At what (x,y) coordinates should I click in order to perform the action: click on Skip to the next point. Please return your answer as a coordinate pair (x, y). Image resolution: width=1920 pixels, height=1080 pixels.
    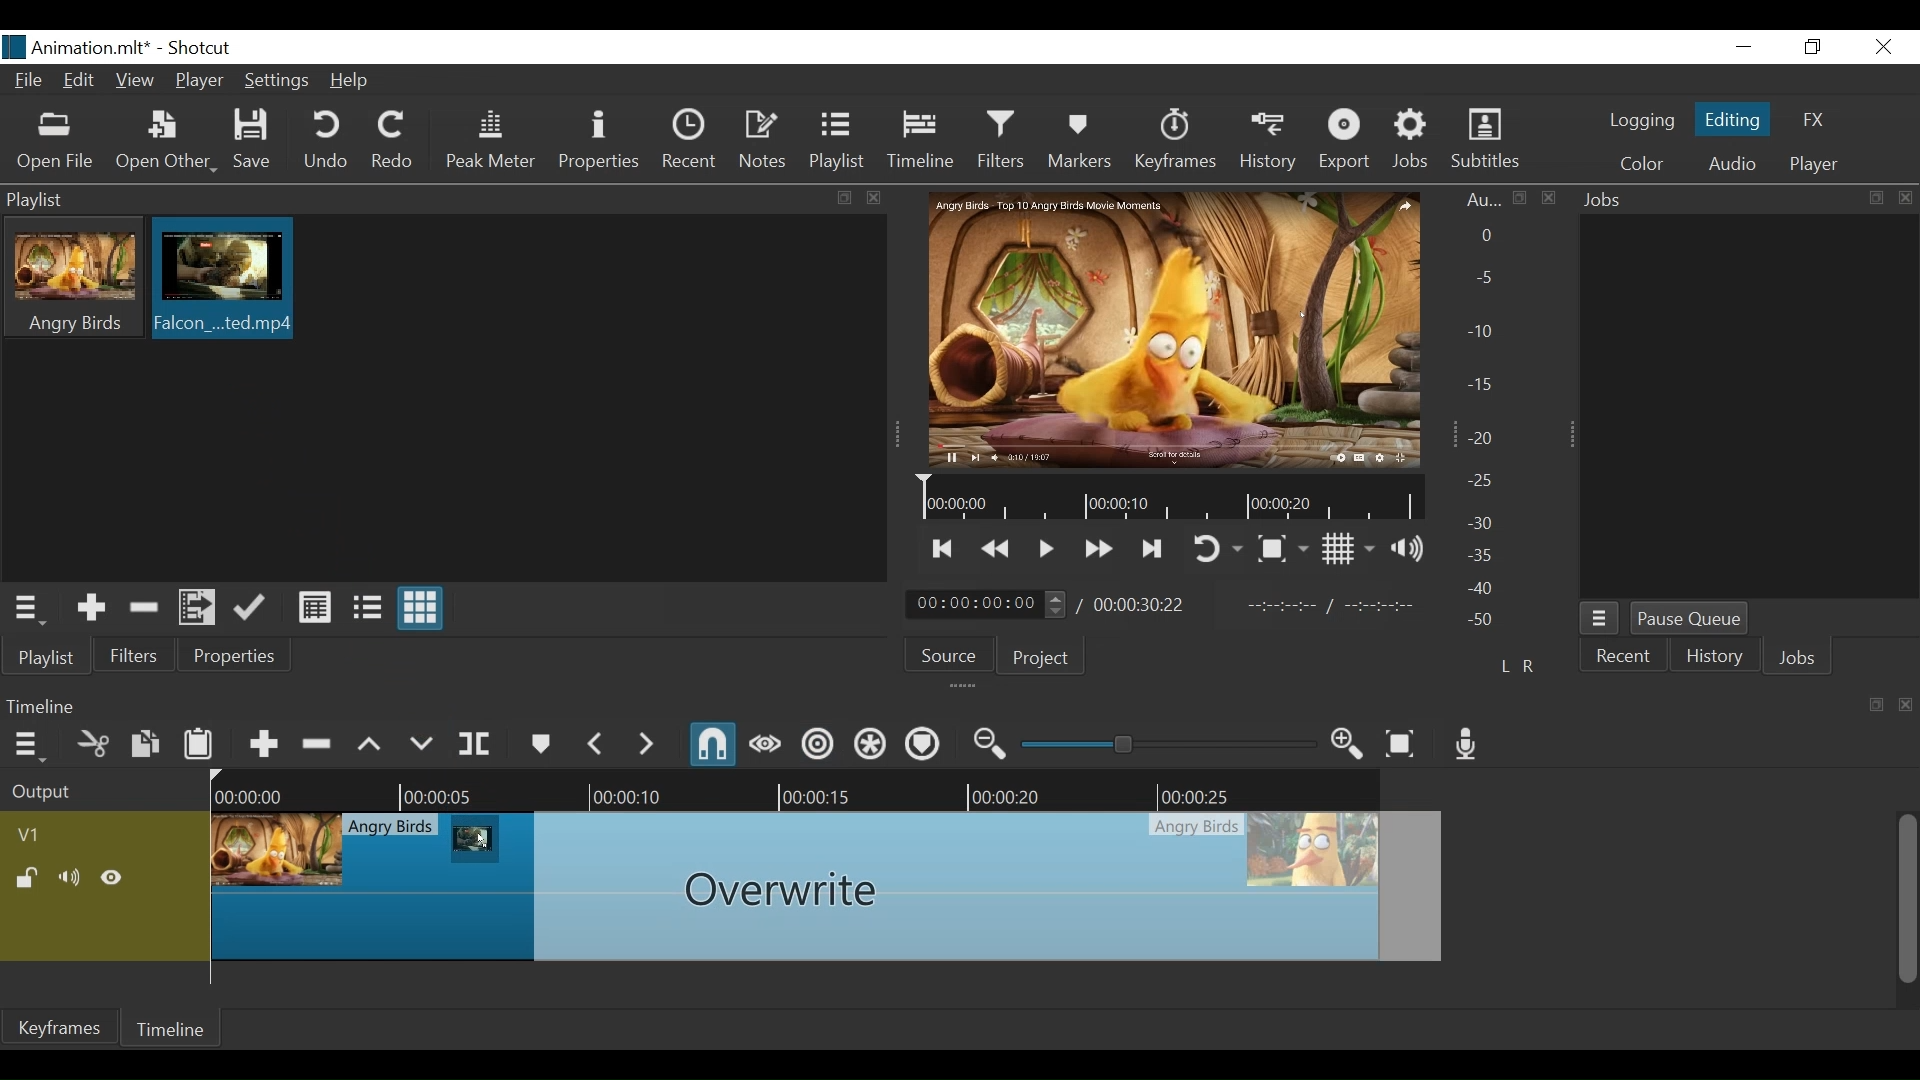
    Looking at the image, I should click on (1154, 551).